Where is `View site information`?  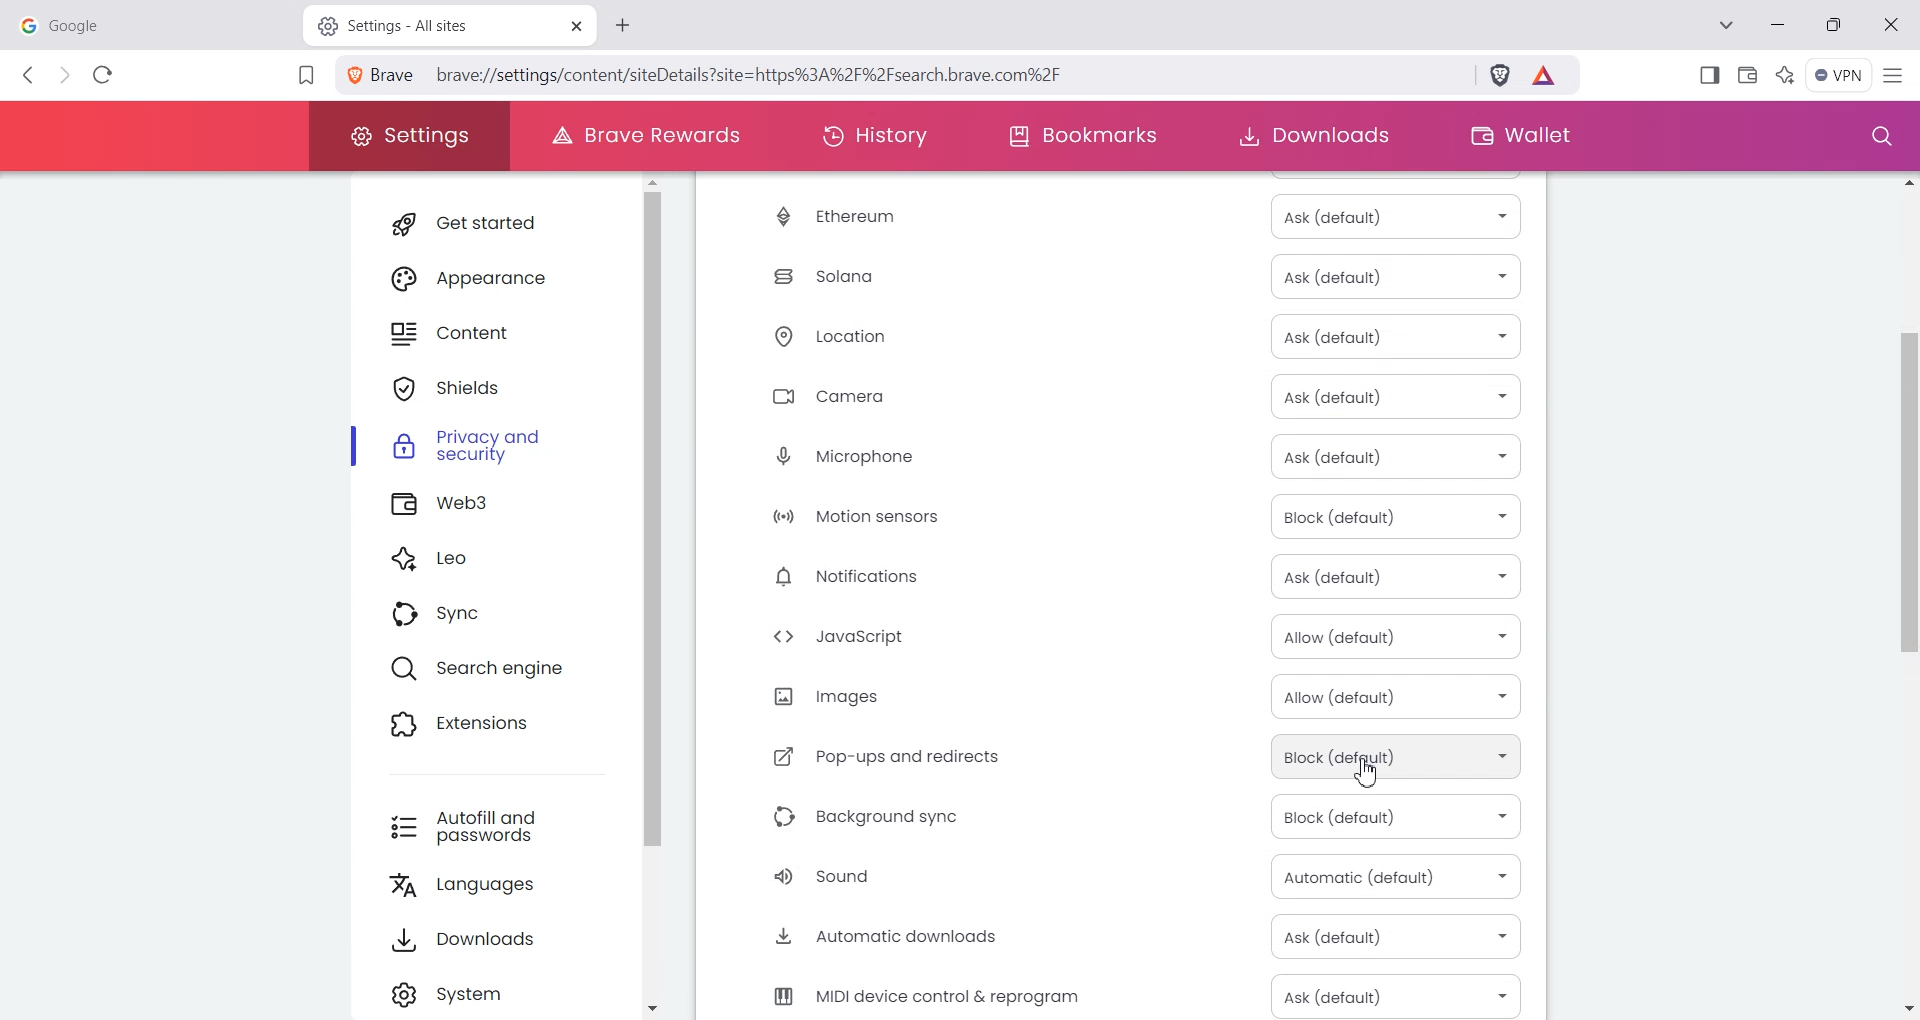
View site information is located at coordinates (384, 75).